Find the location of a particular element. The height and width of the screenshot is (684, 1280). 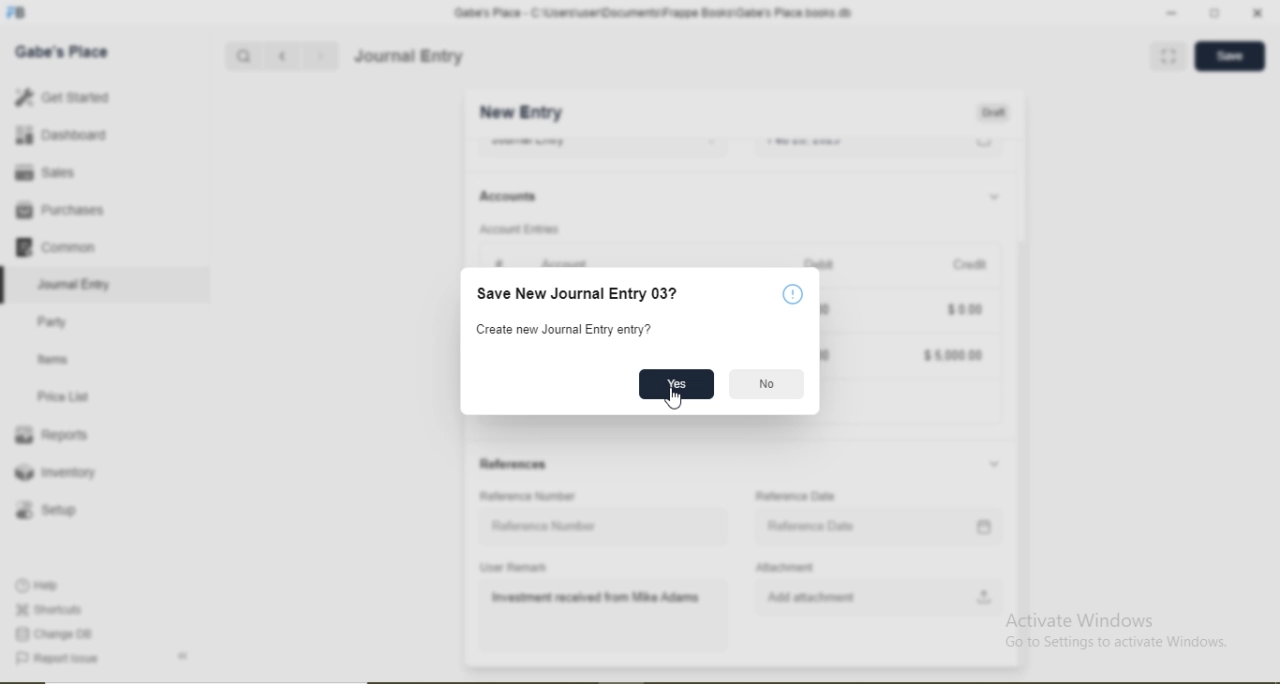

Upload file is located at coordinates (985, 596).